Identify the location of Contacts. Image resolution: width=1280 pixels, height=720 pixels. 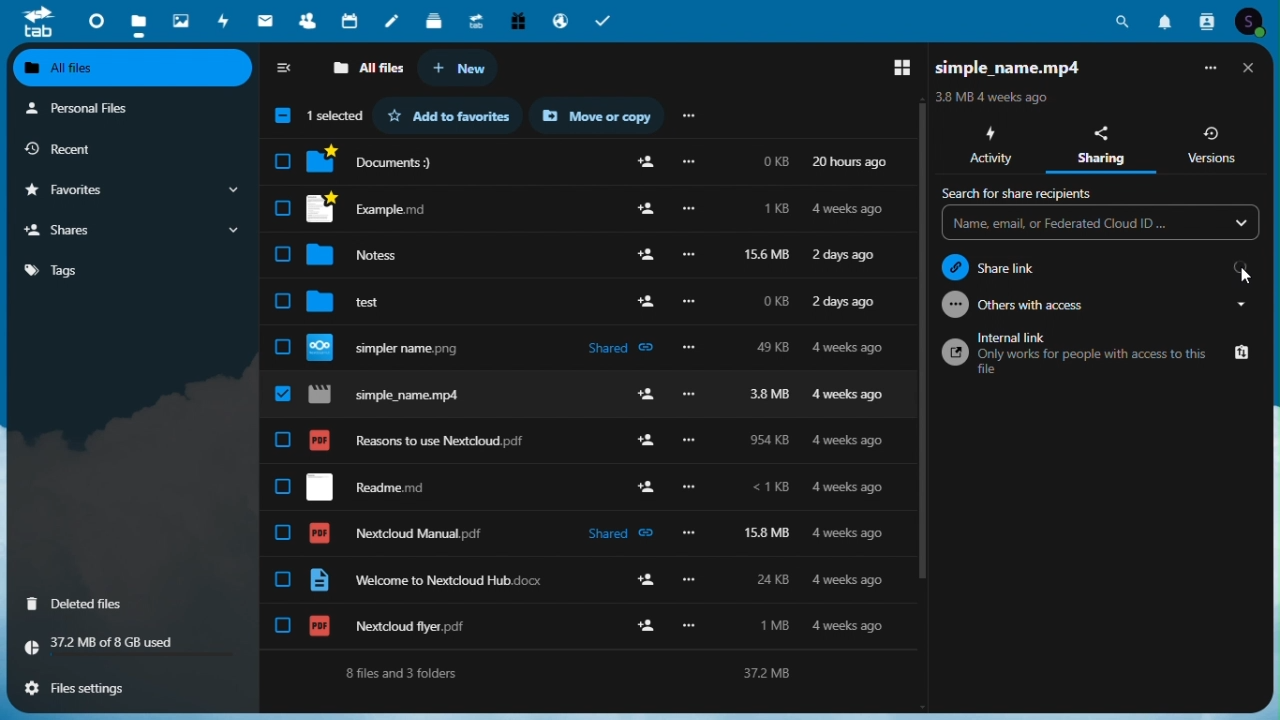
(308, 21).